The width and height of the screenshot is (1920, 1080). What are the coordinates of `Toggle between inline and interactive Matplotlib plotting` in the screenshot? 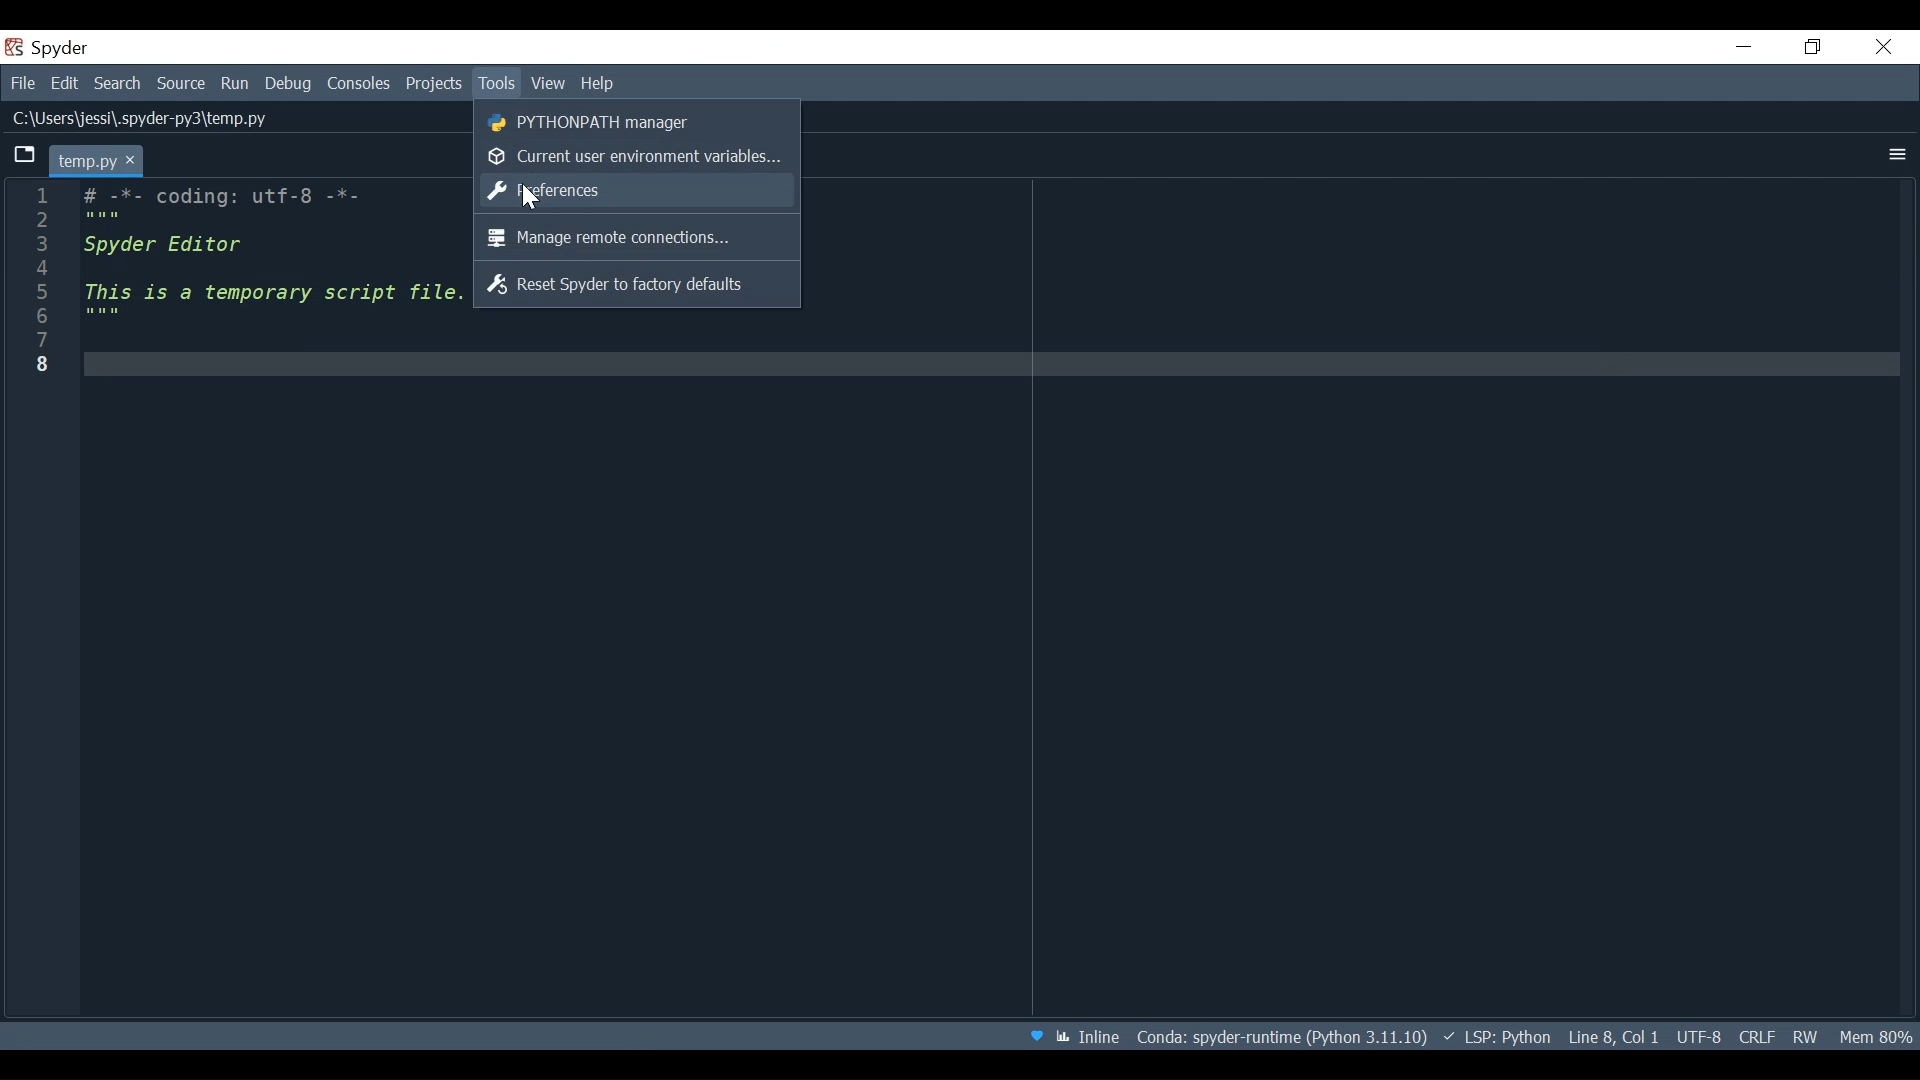 It's located at (1091, 1036).